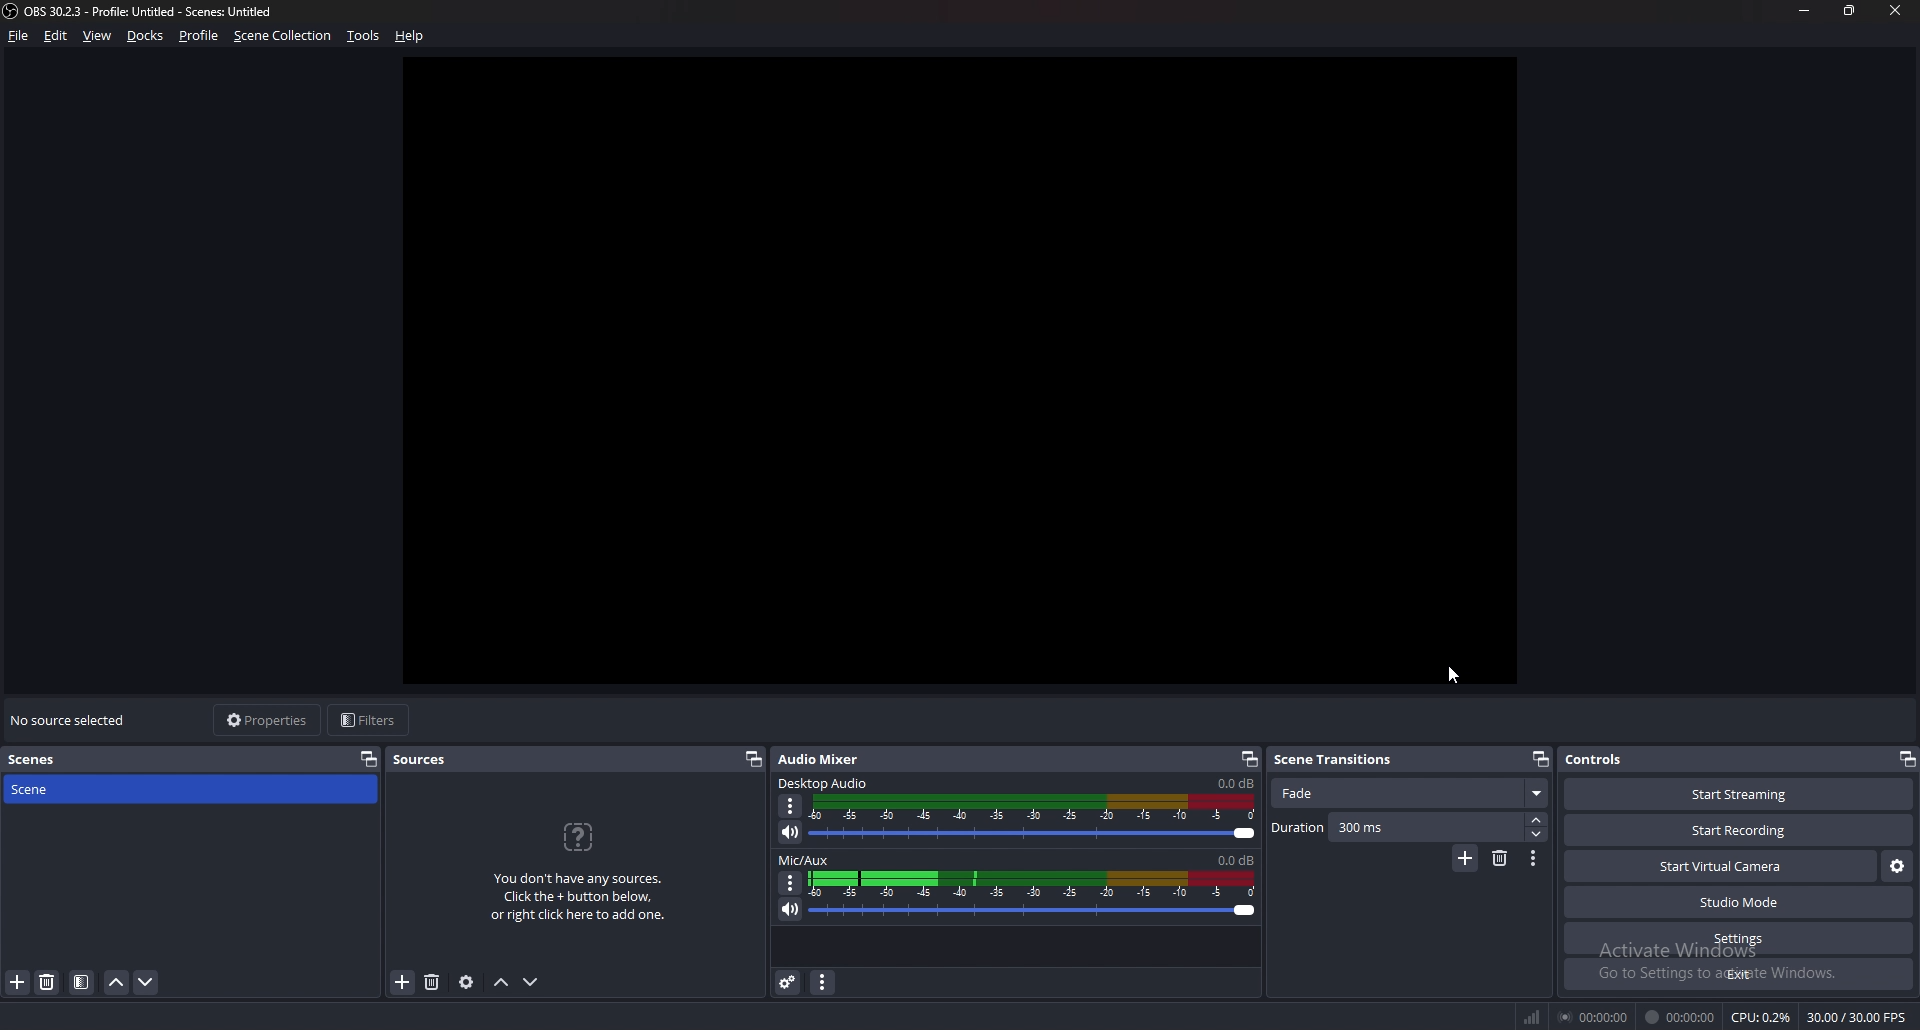  Describe the element at coordinates (1233, 859) in the screenshot. I see `mic/aux sound` at that location.